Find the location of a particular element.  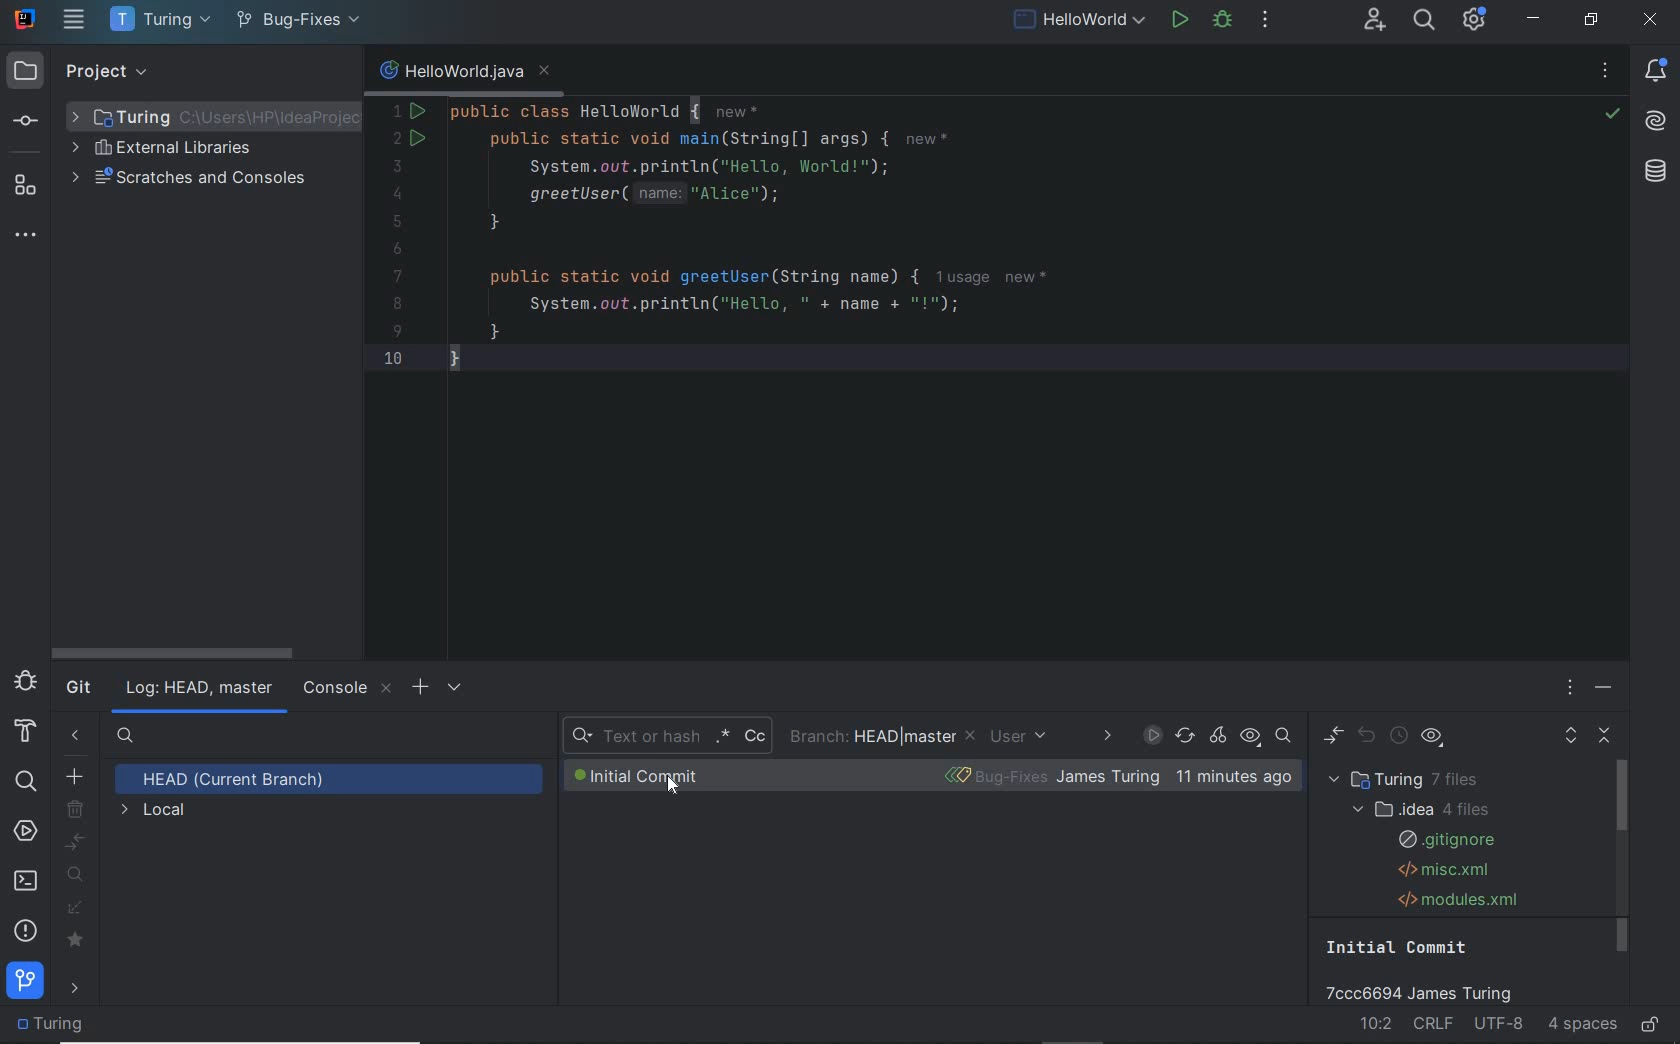

commit is located at coordinates (29, 122).